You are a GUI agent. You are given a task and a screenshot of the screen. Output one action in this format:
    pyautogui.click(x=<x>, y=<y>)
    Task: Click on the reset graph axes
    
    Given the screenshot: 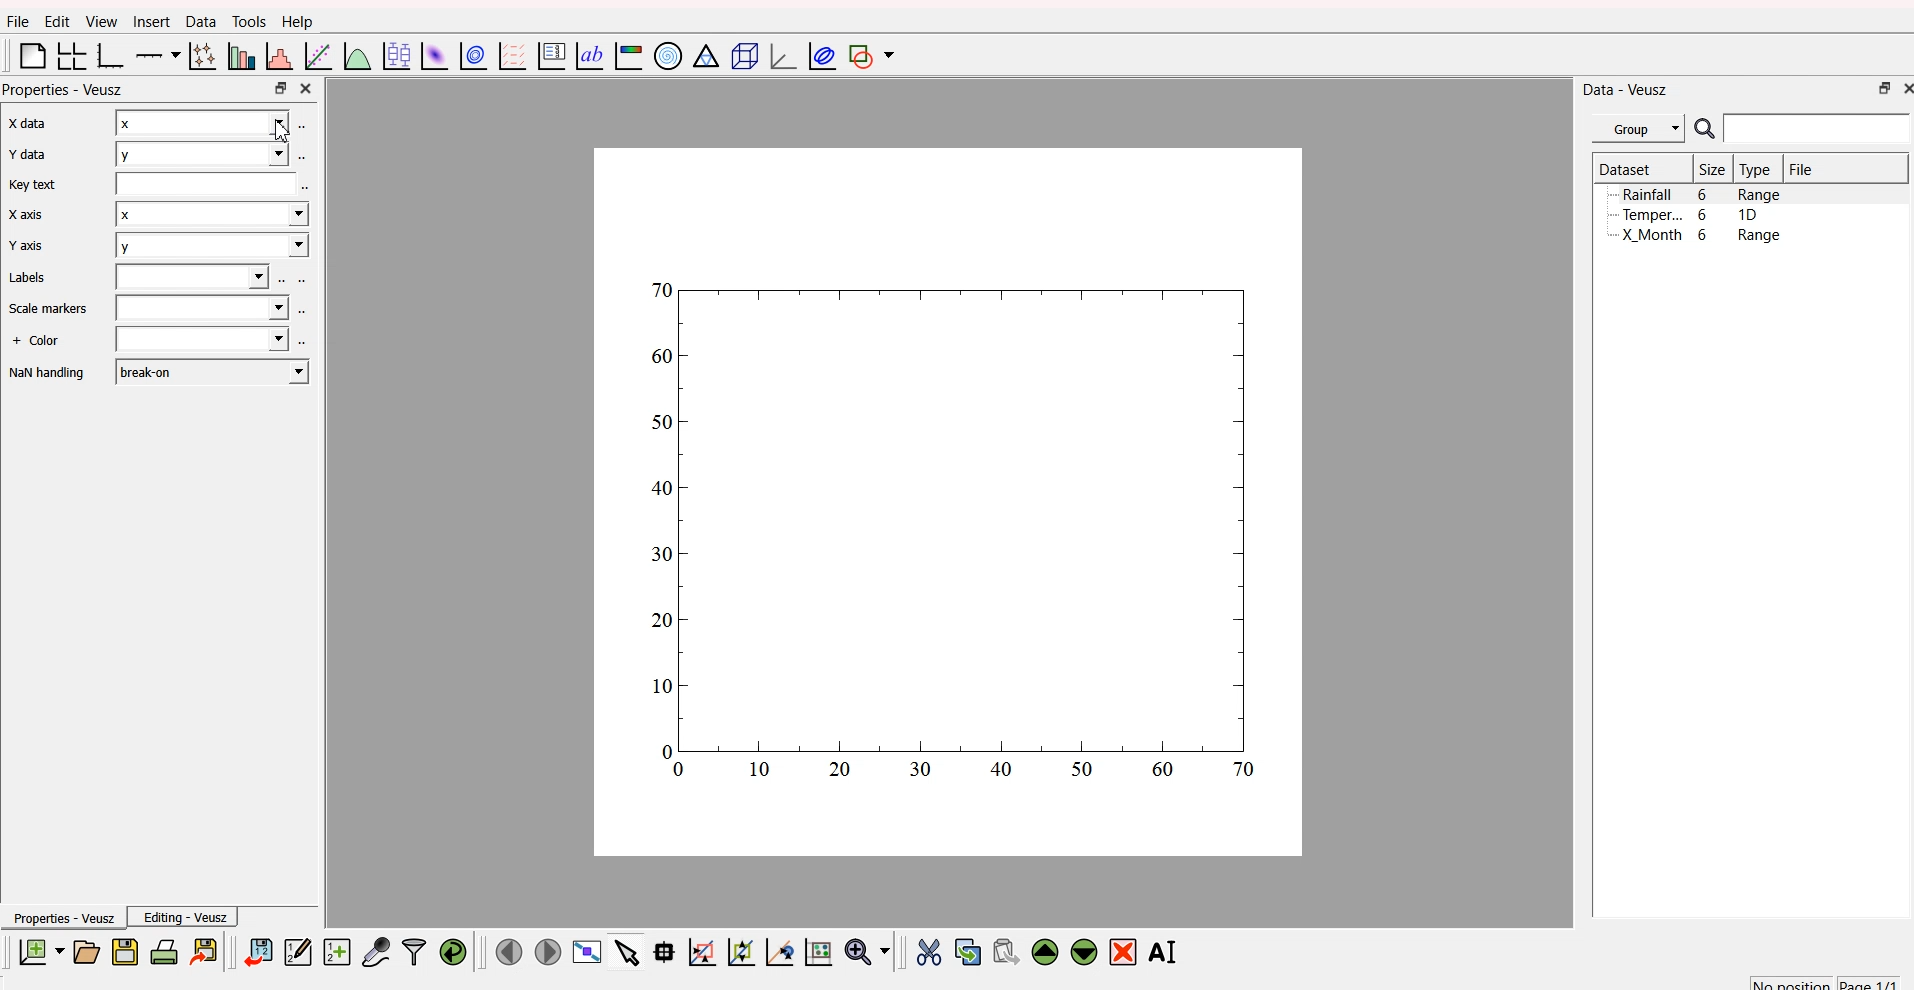 What is the action you would take?
    pyautogui.click(x=822, y=950)
    